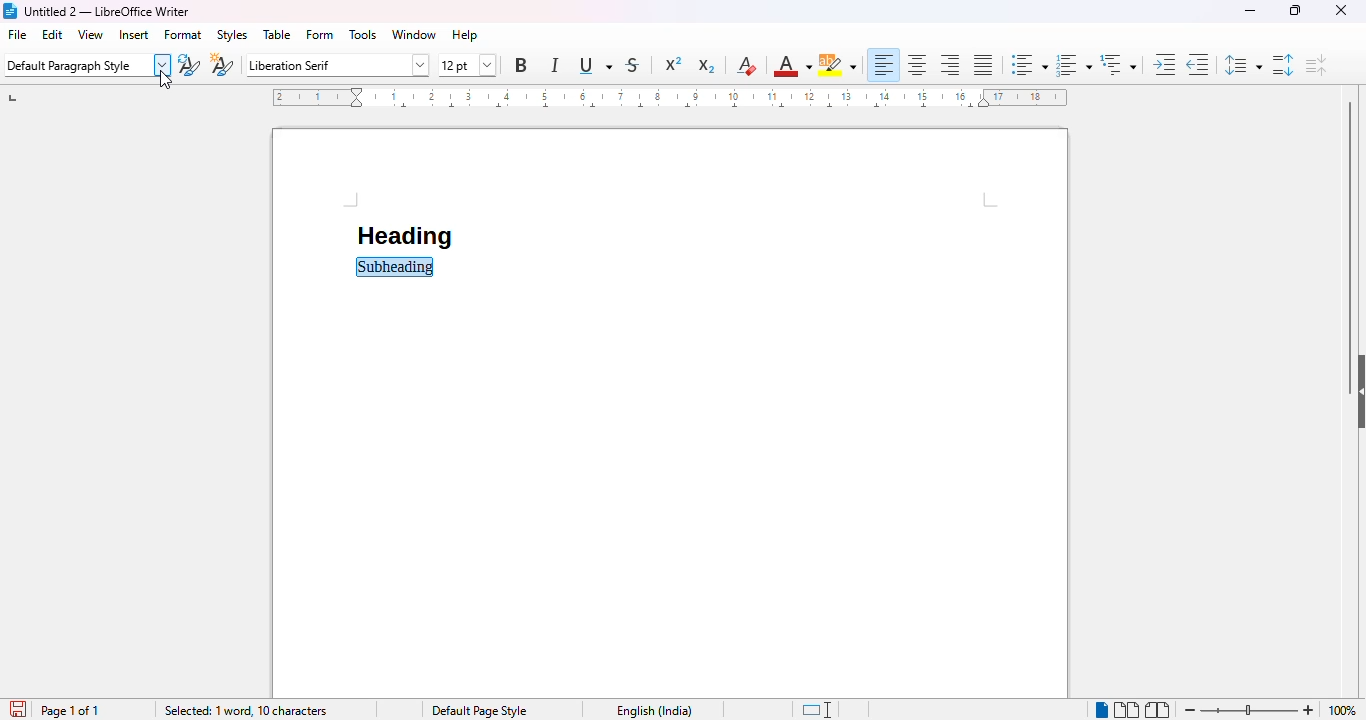 The width and height of the screenshot is (1366, 720). Describe the element at coordinates (70, 710) in the screenshot. I see `page 1 of 1` at that location.